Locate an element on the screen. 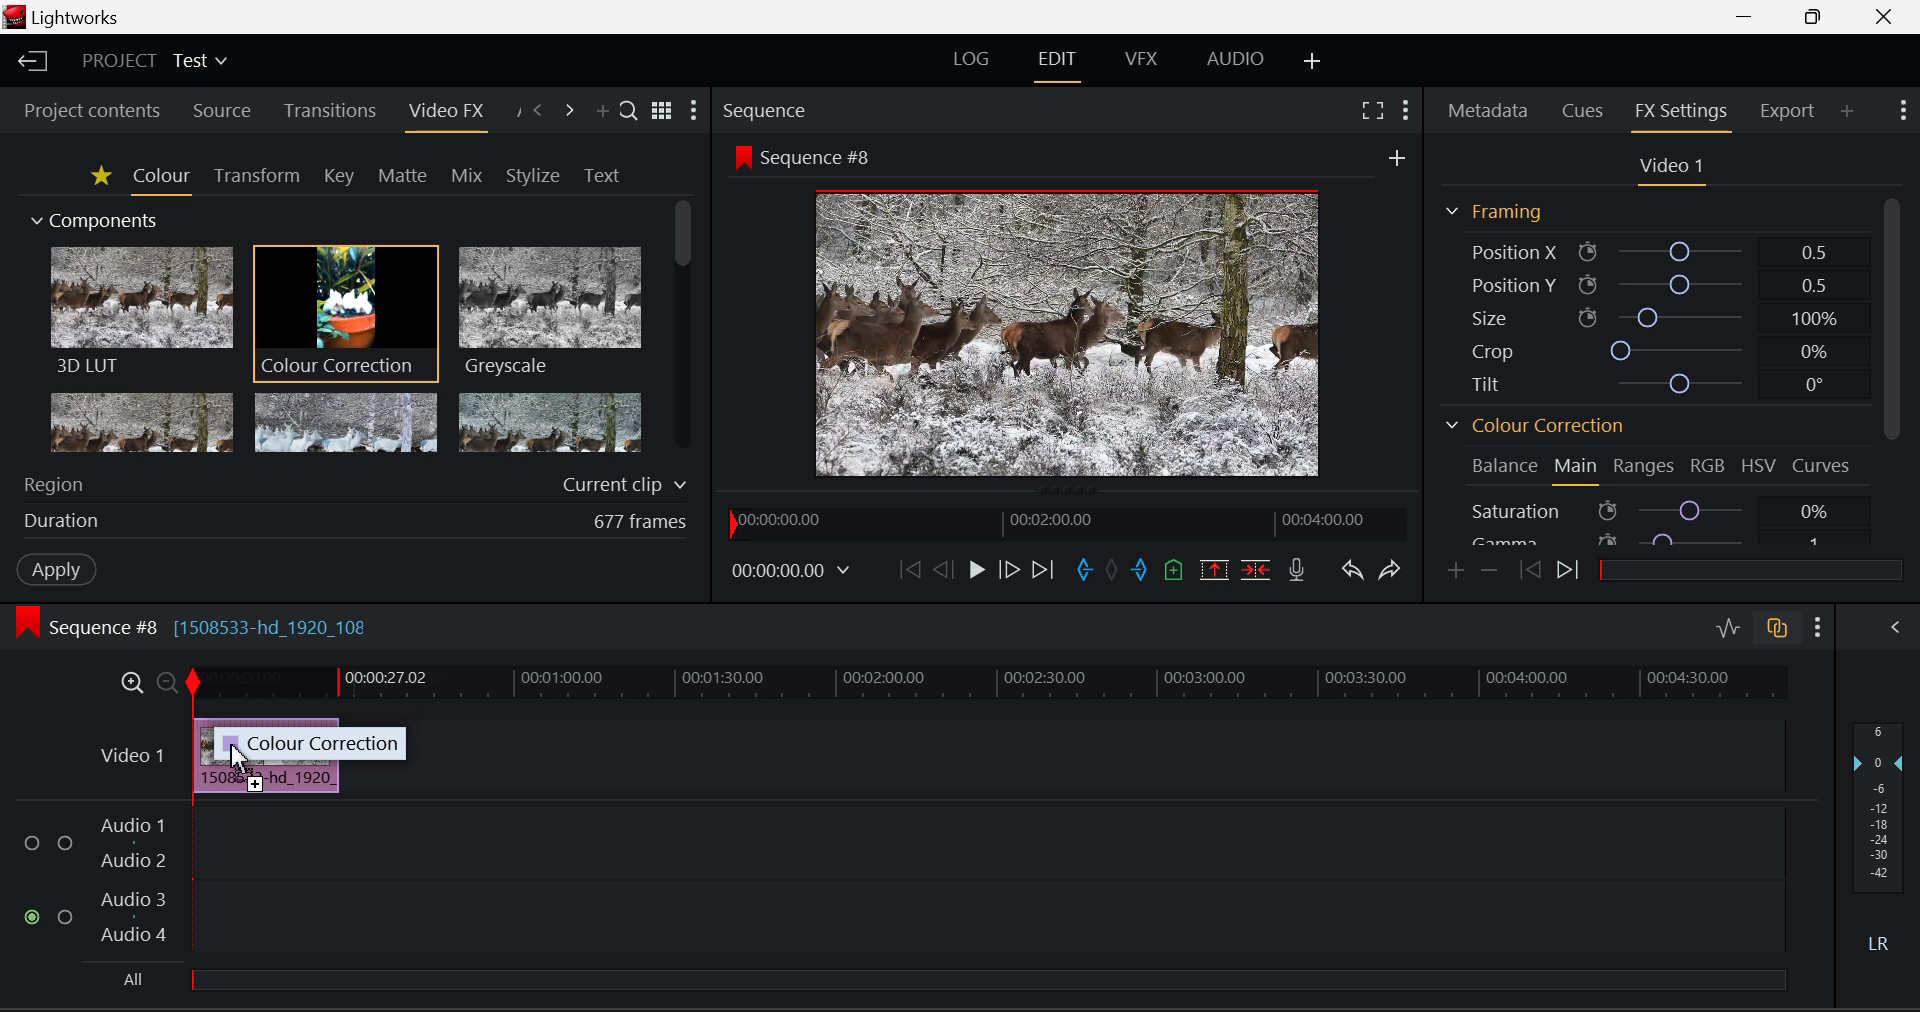 The image size is (1920, 1012). Tilt is located at coordinates (1650, 382).